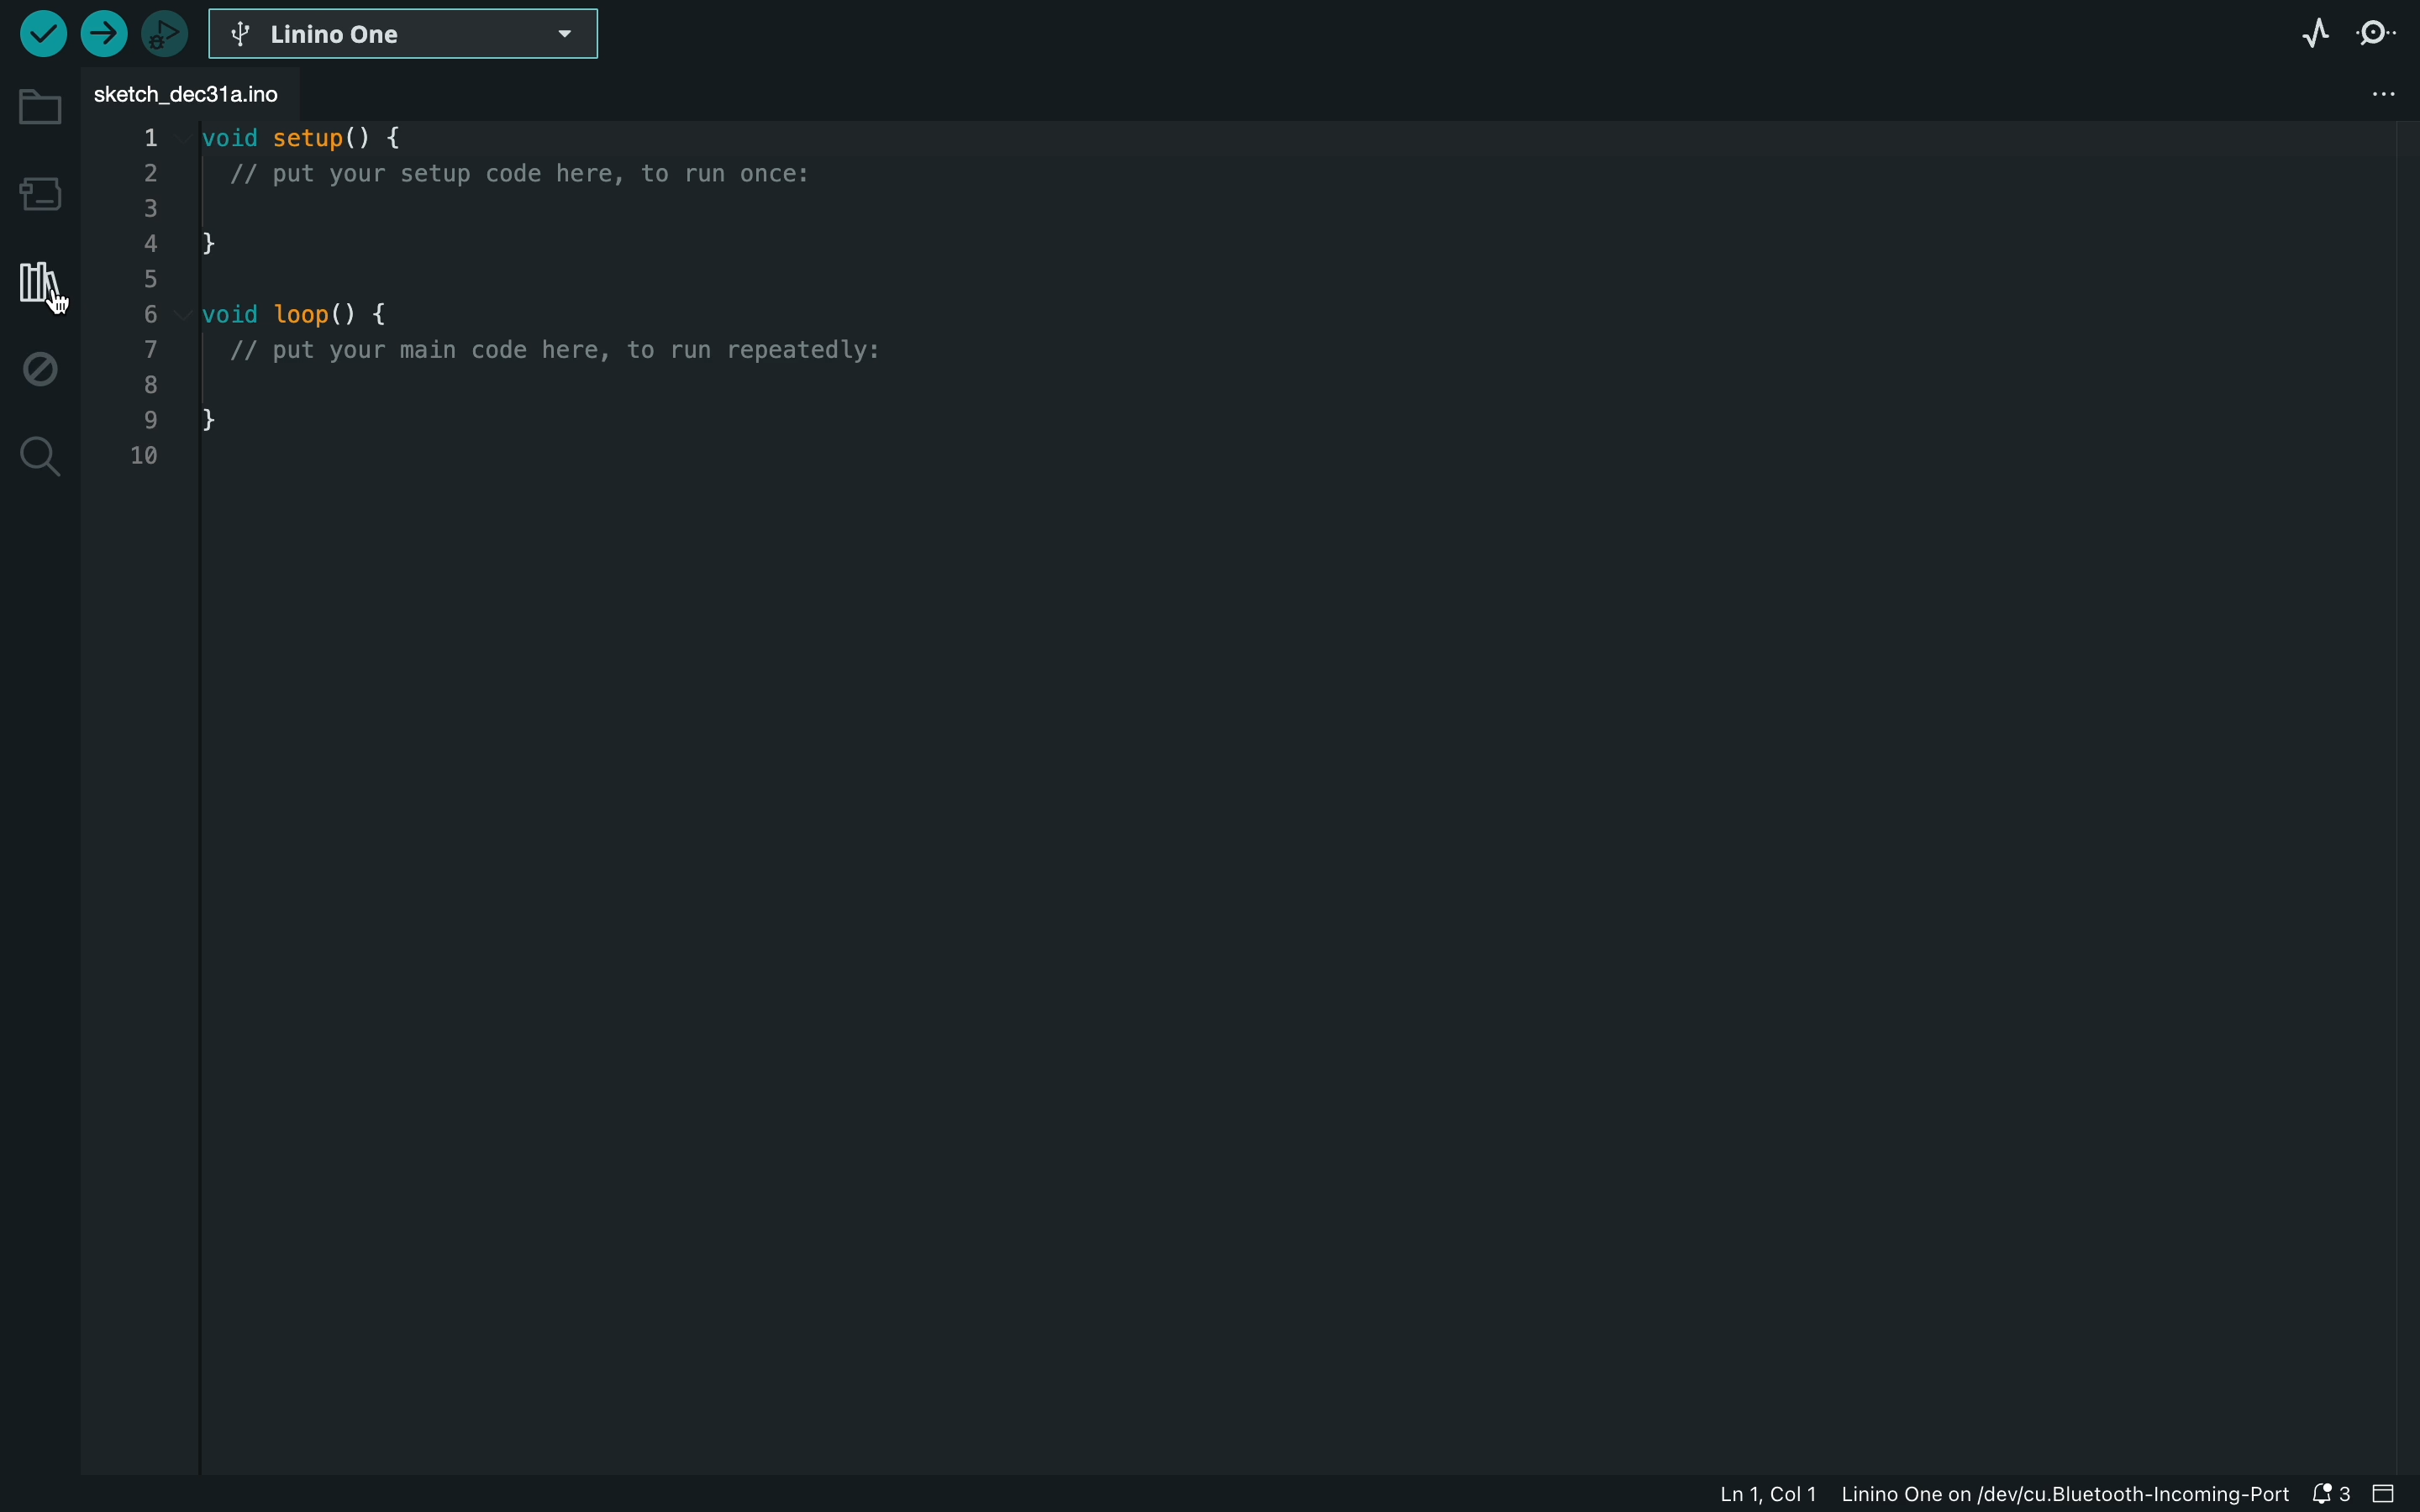  What do you see at coordinates (2382, 38) in the screenshot?
I see `serial monitor` at bounding box center [2382, 38].